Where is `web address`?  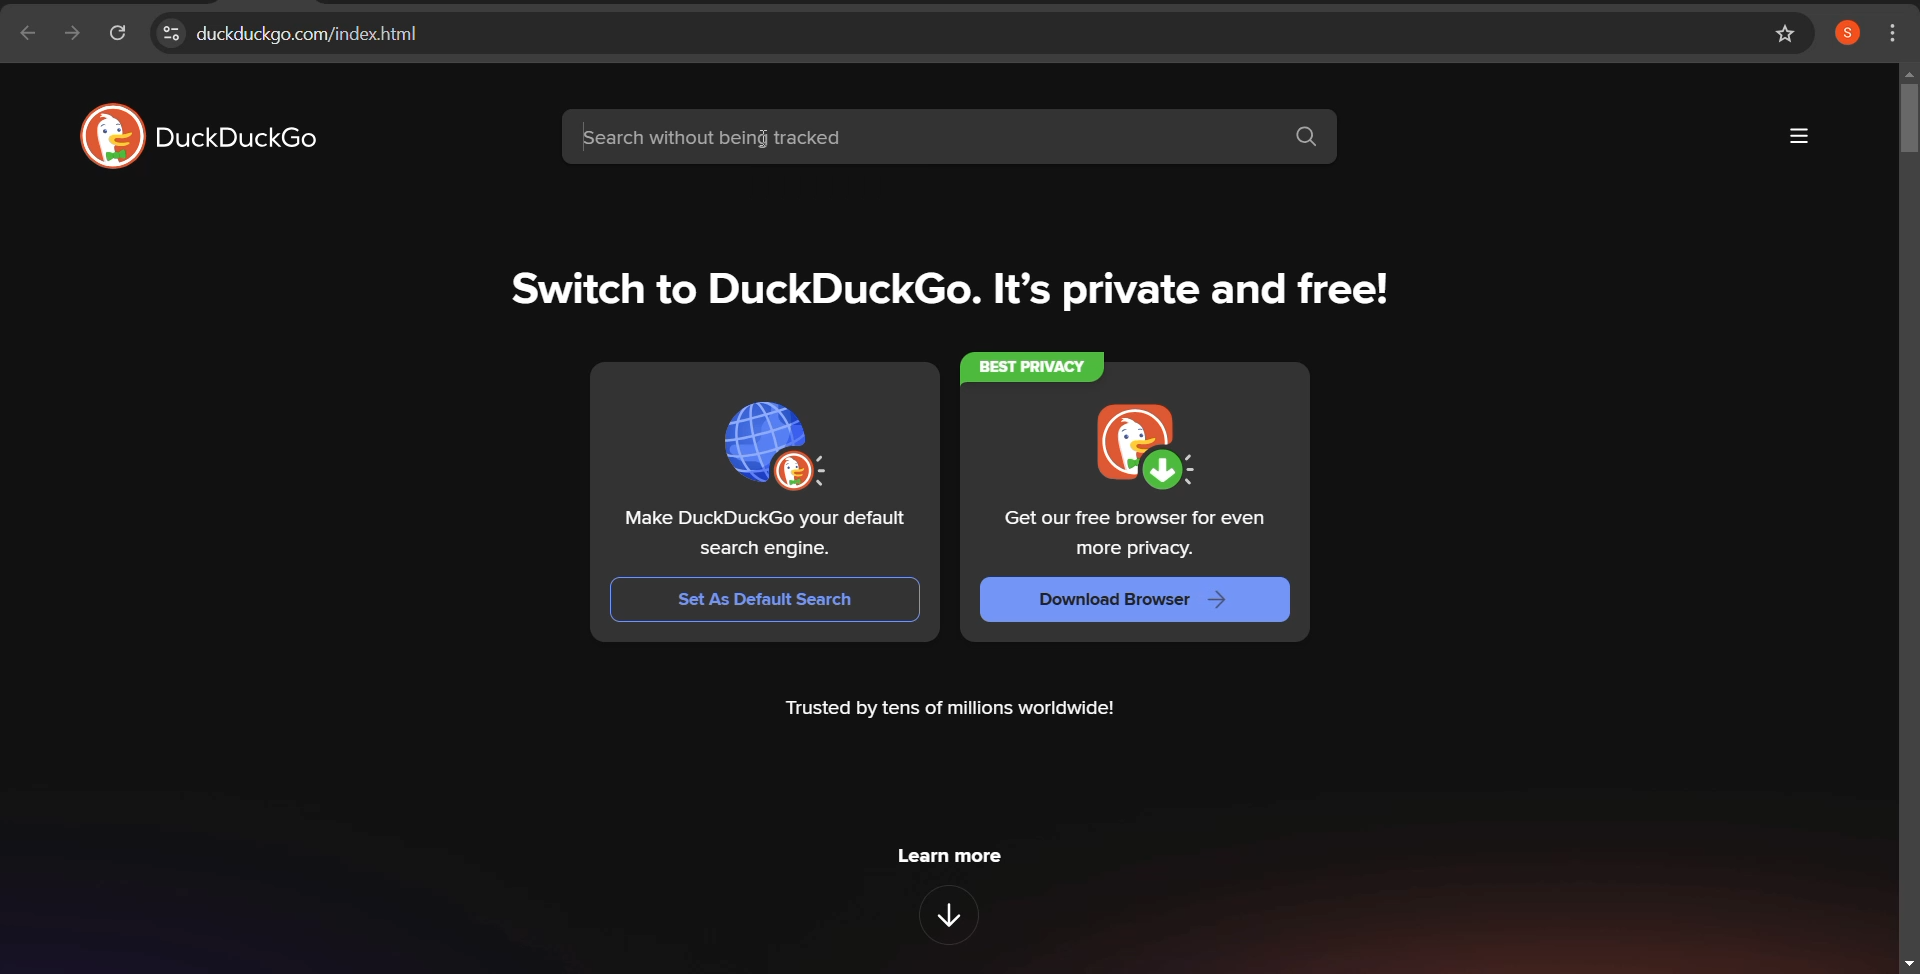
web address is located at coordinates (939, 33).